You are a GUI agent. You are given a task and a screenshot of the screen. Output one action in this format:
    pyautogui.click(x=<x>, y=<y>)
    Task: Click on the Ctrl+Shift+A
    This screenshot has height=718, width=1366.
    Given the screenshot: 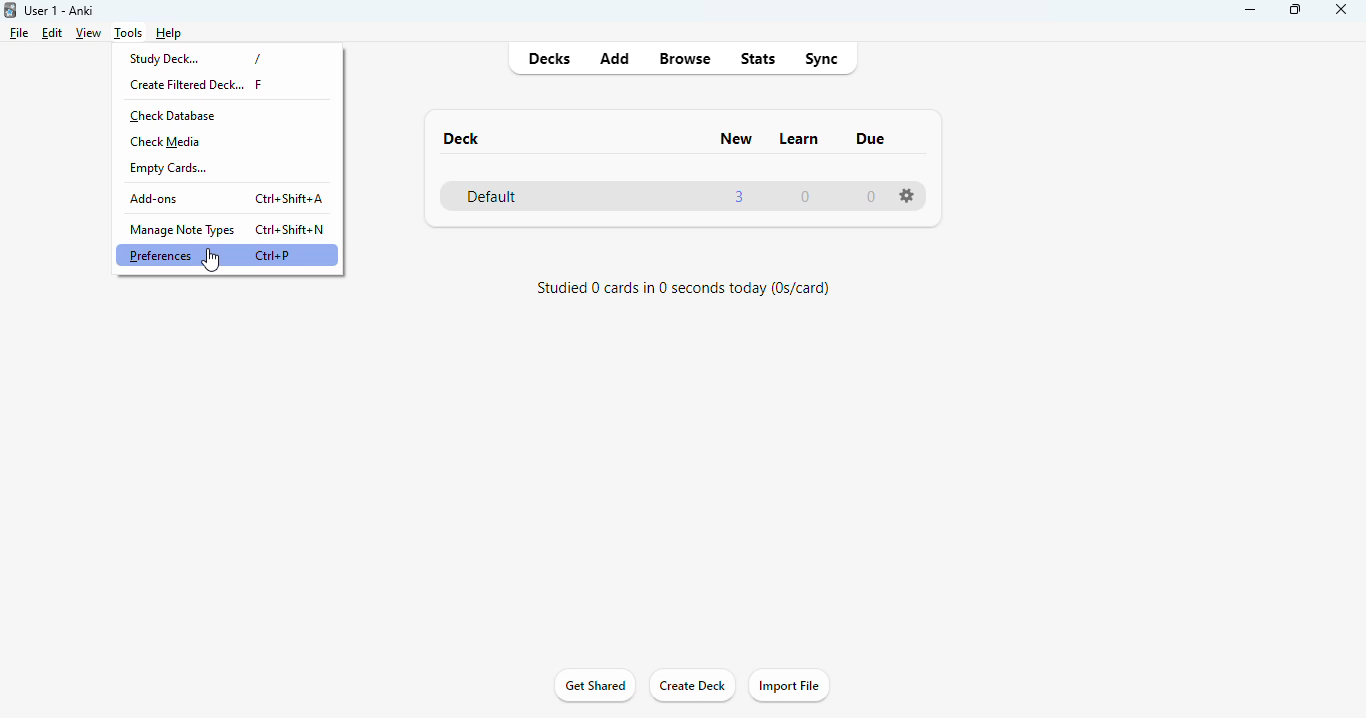 What is the action you would take?
    pyautogui.click(x=290, y=199)
    